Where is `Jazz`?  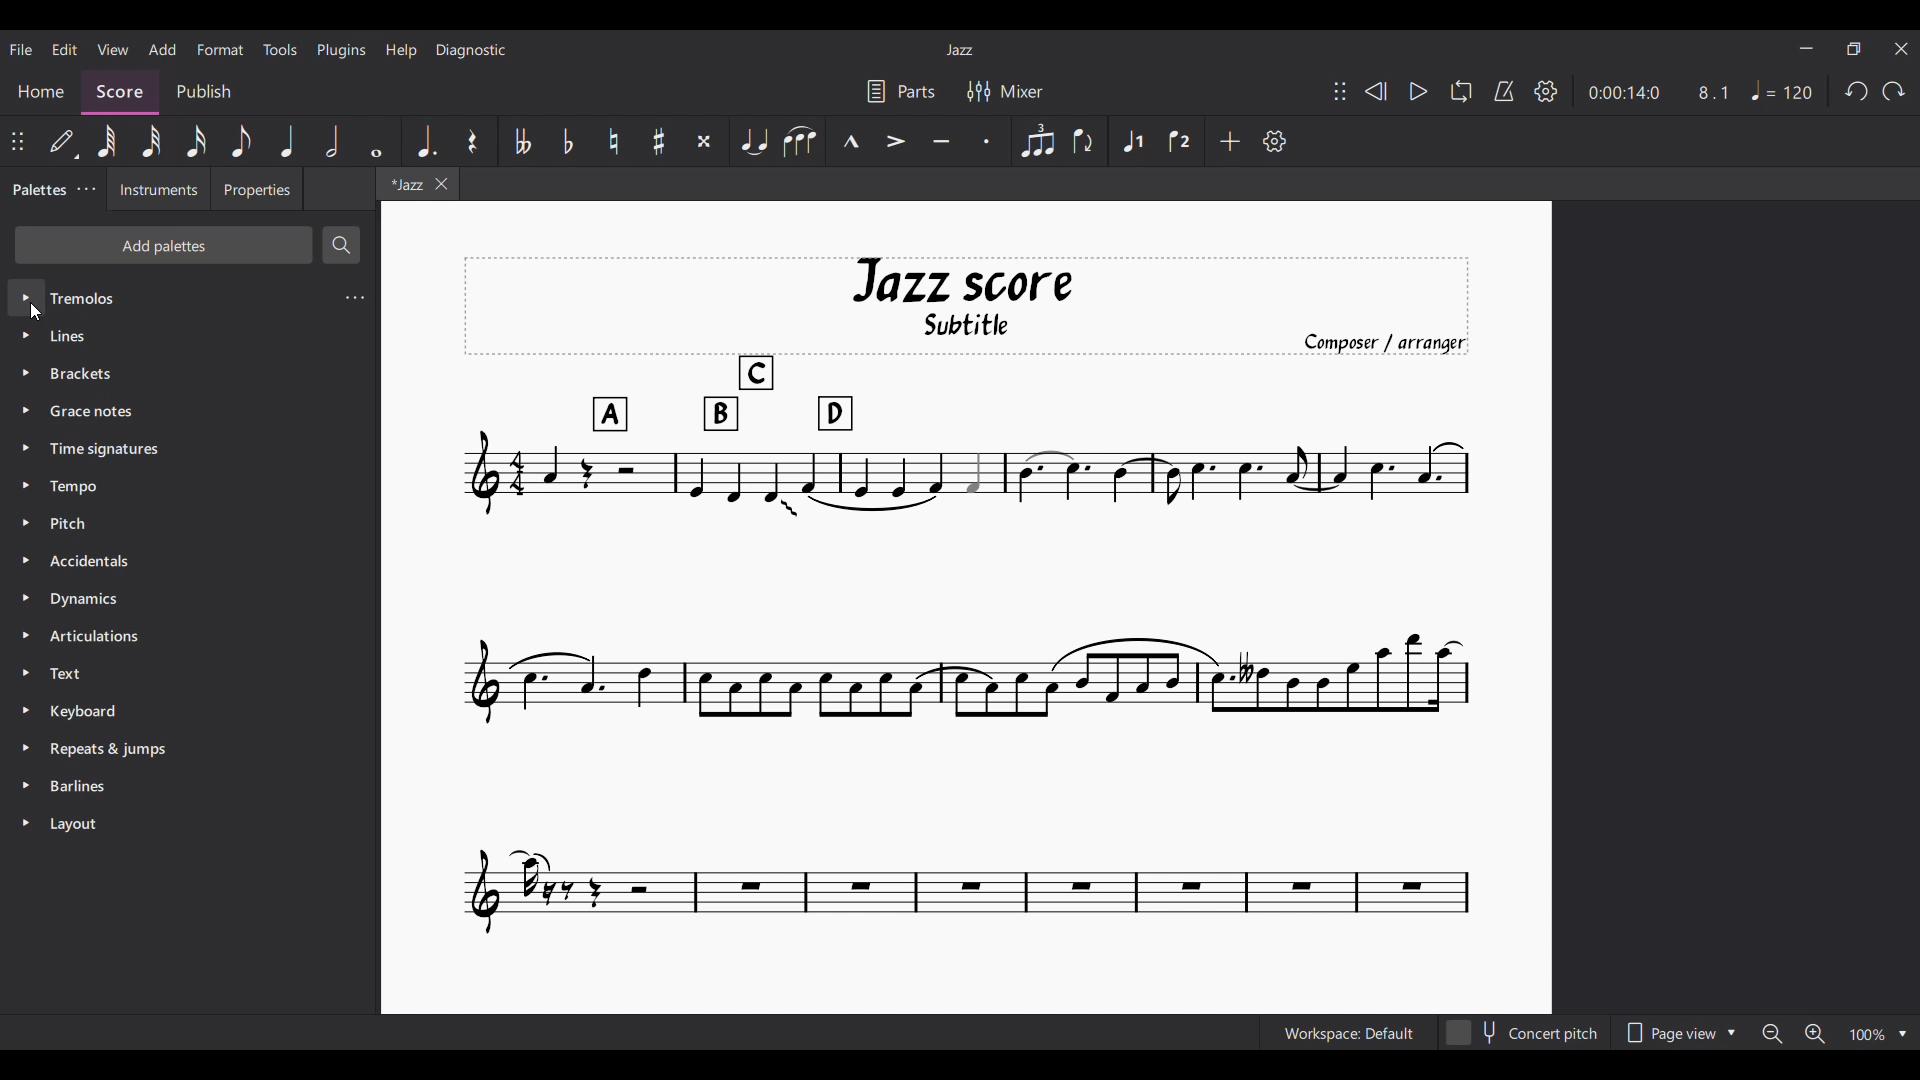 Jazz is located at coordinates (960, 49).